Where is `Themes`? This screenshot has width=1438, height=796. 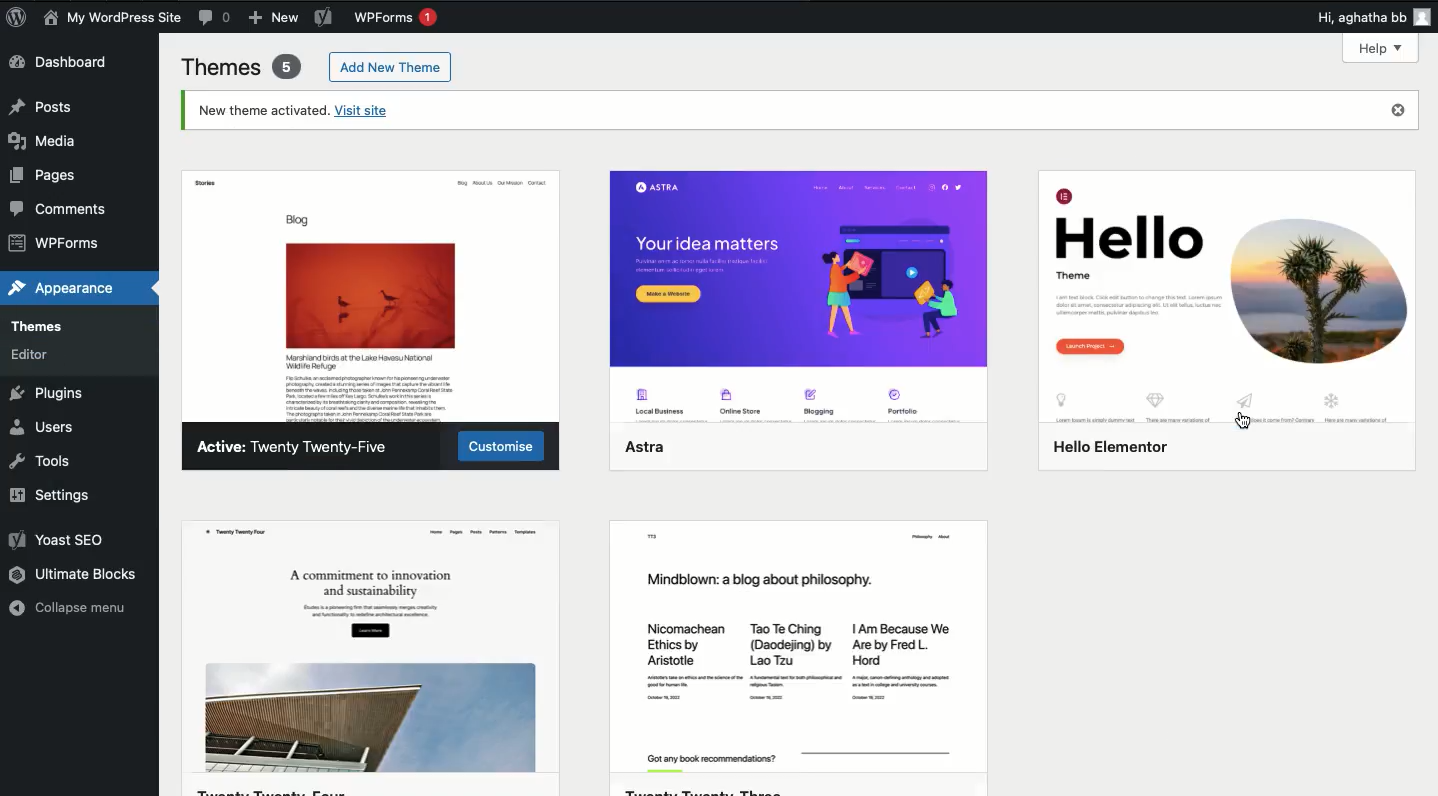 Themes is located at coordinates (64, 324).